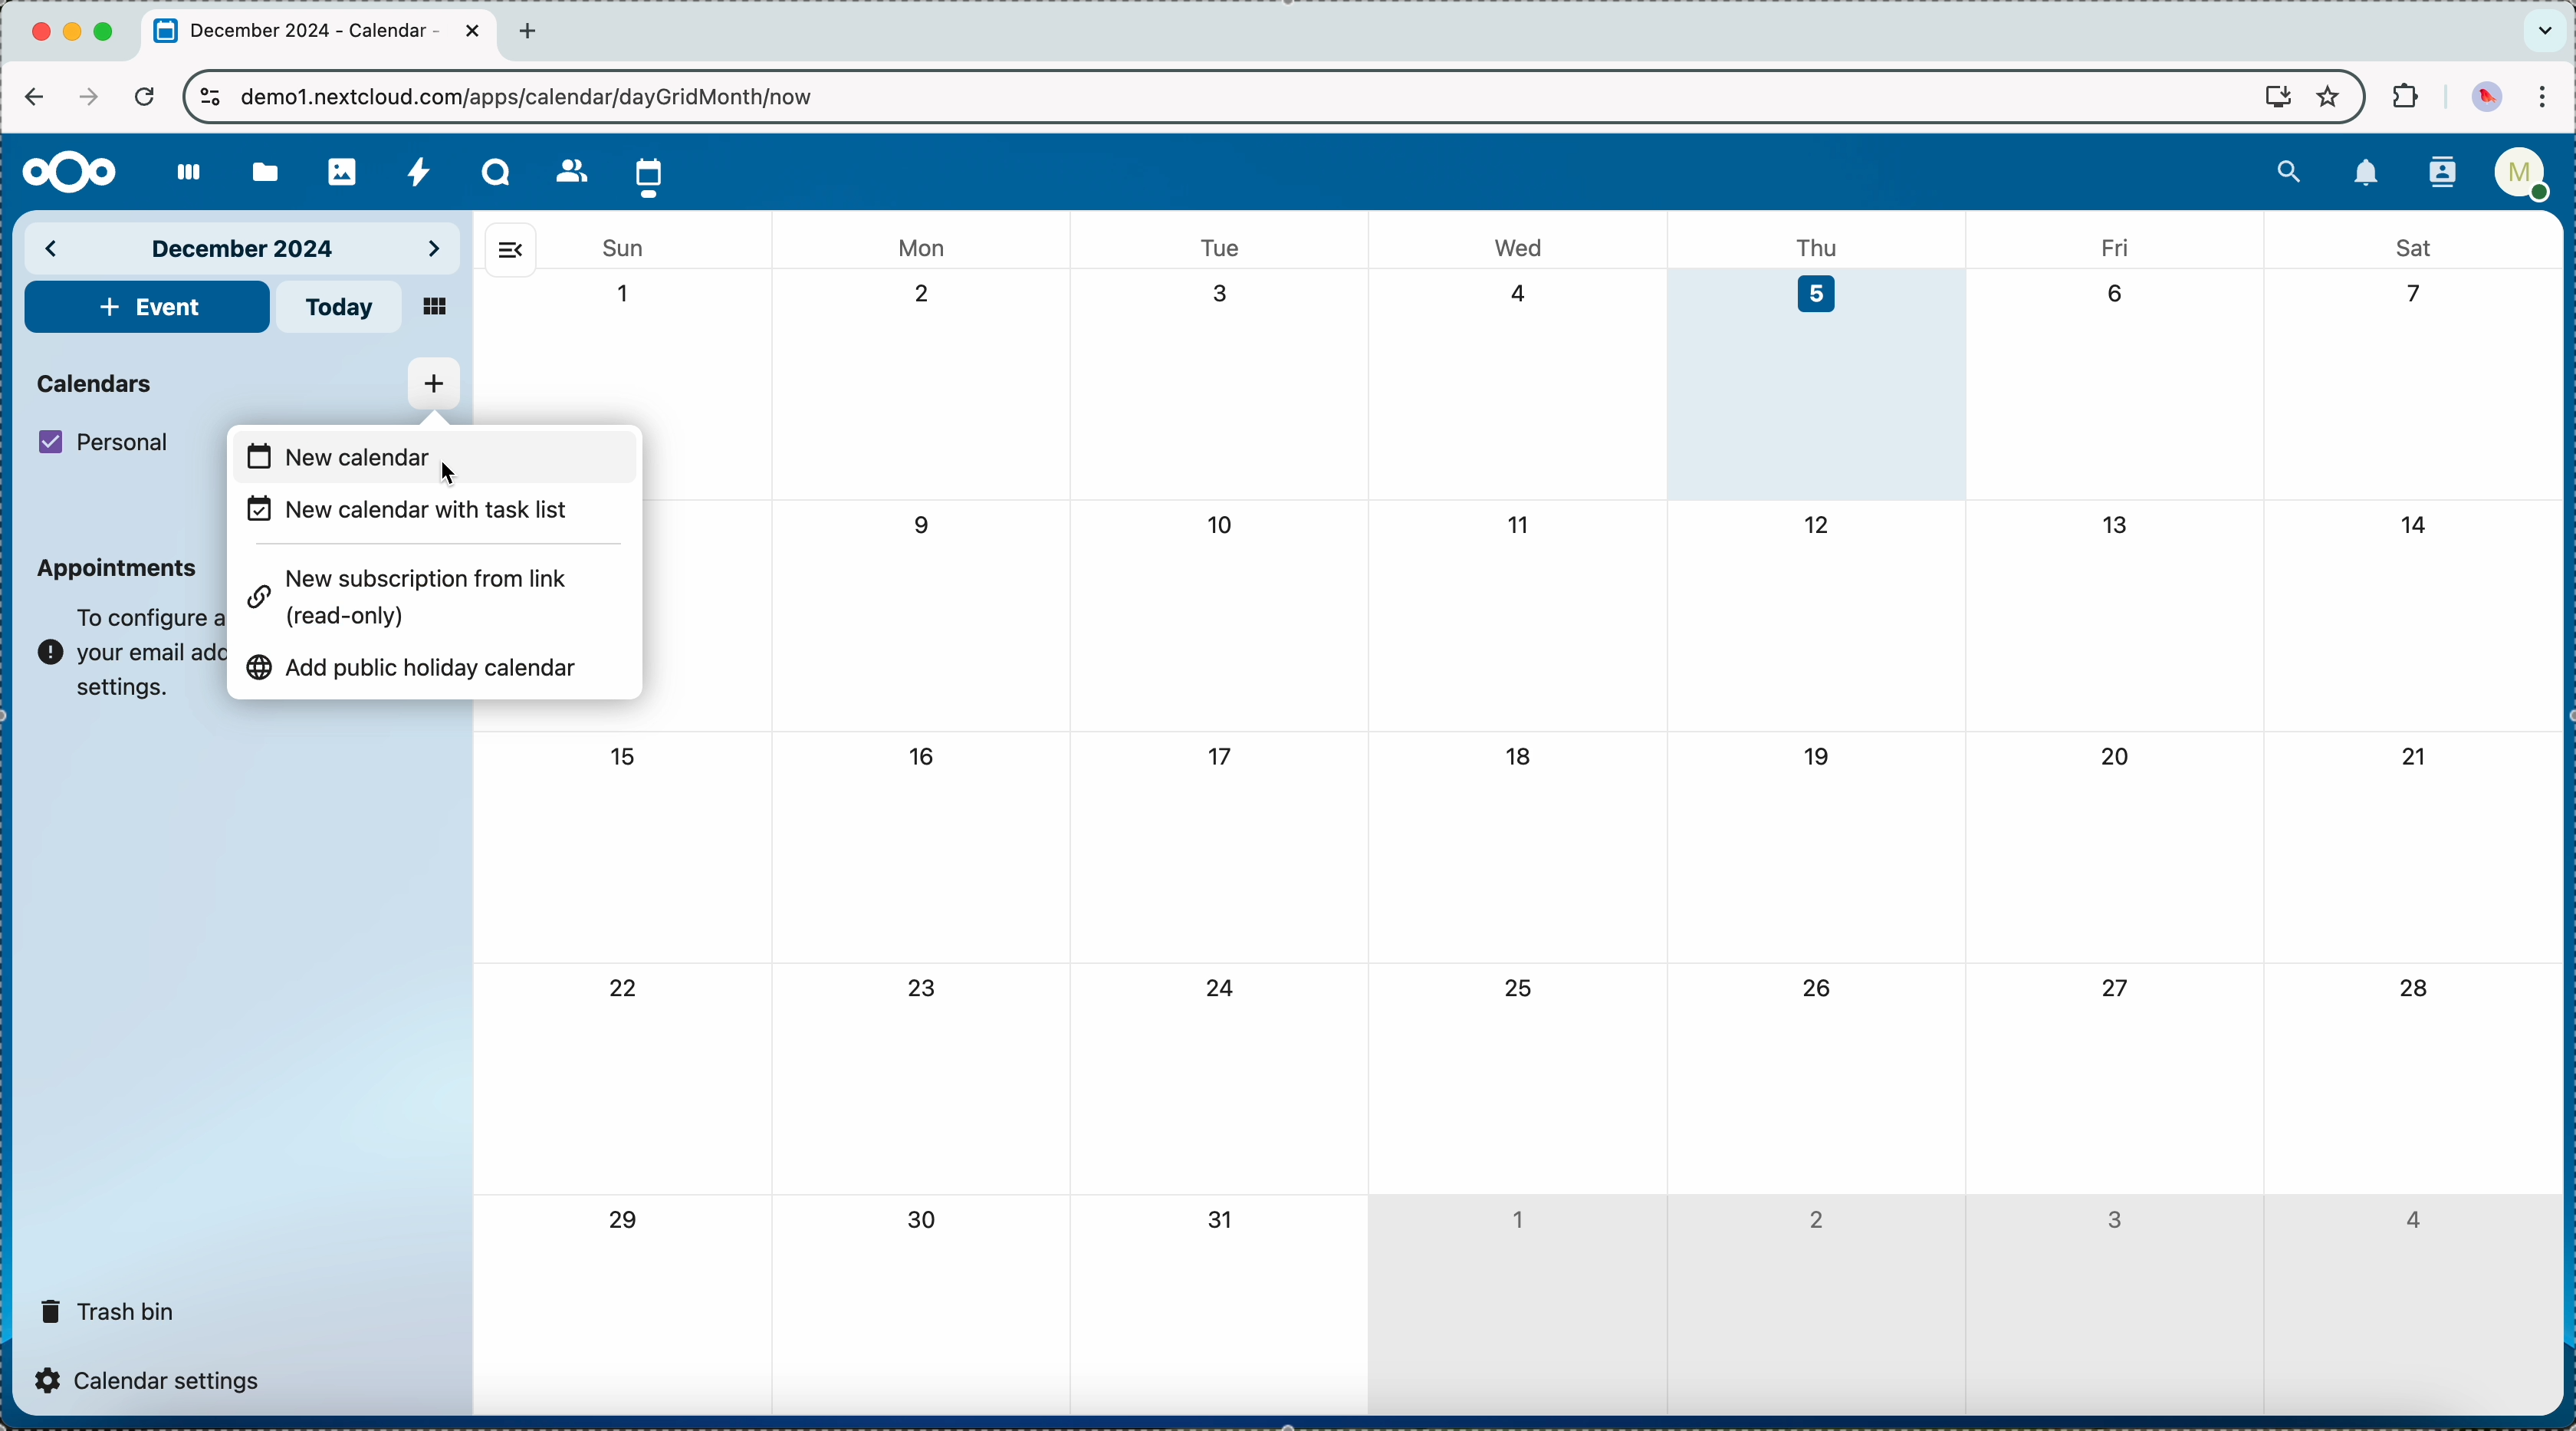 This screenshot has height=1431, width=2576. What do you see at coordinates (2410, 1220) in the screenshot?
I see `4` at bounding box center [2410, 1220].